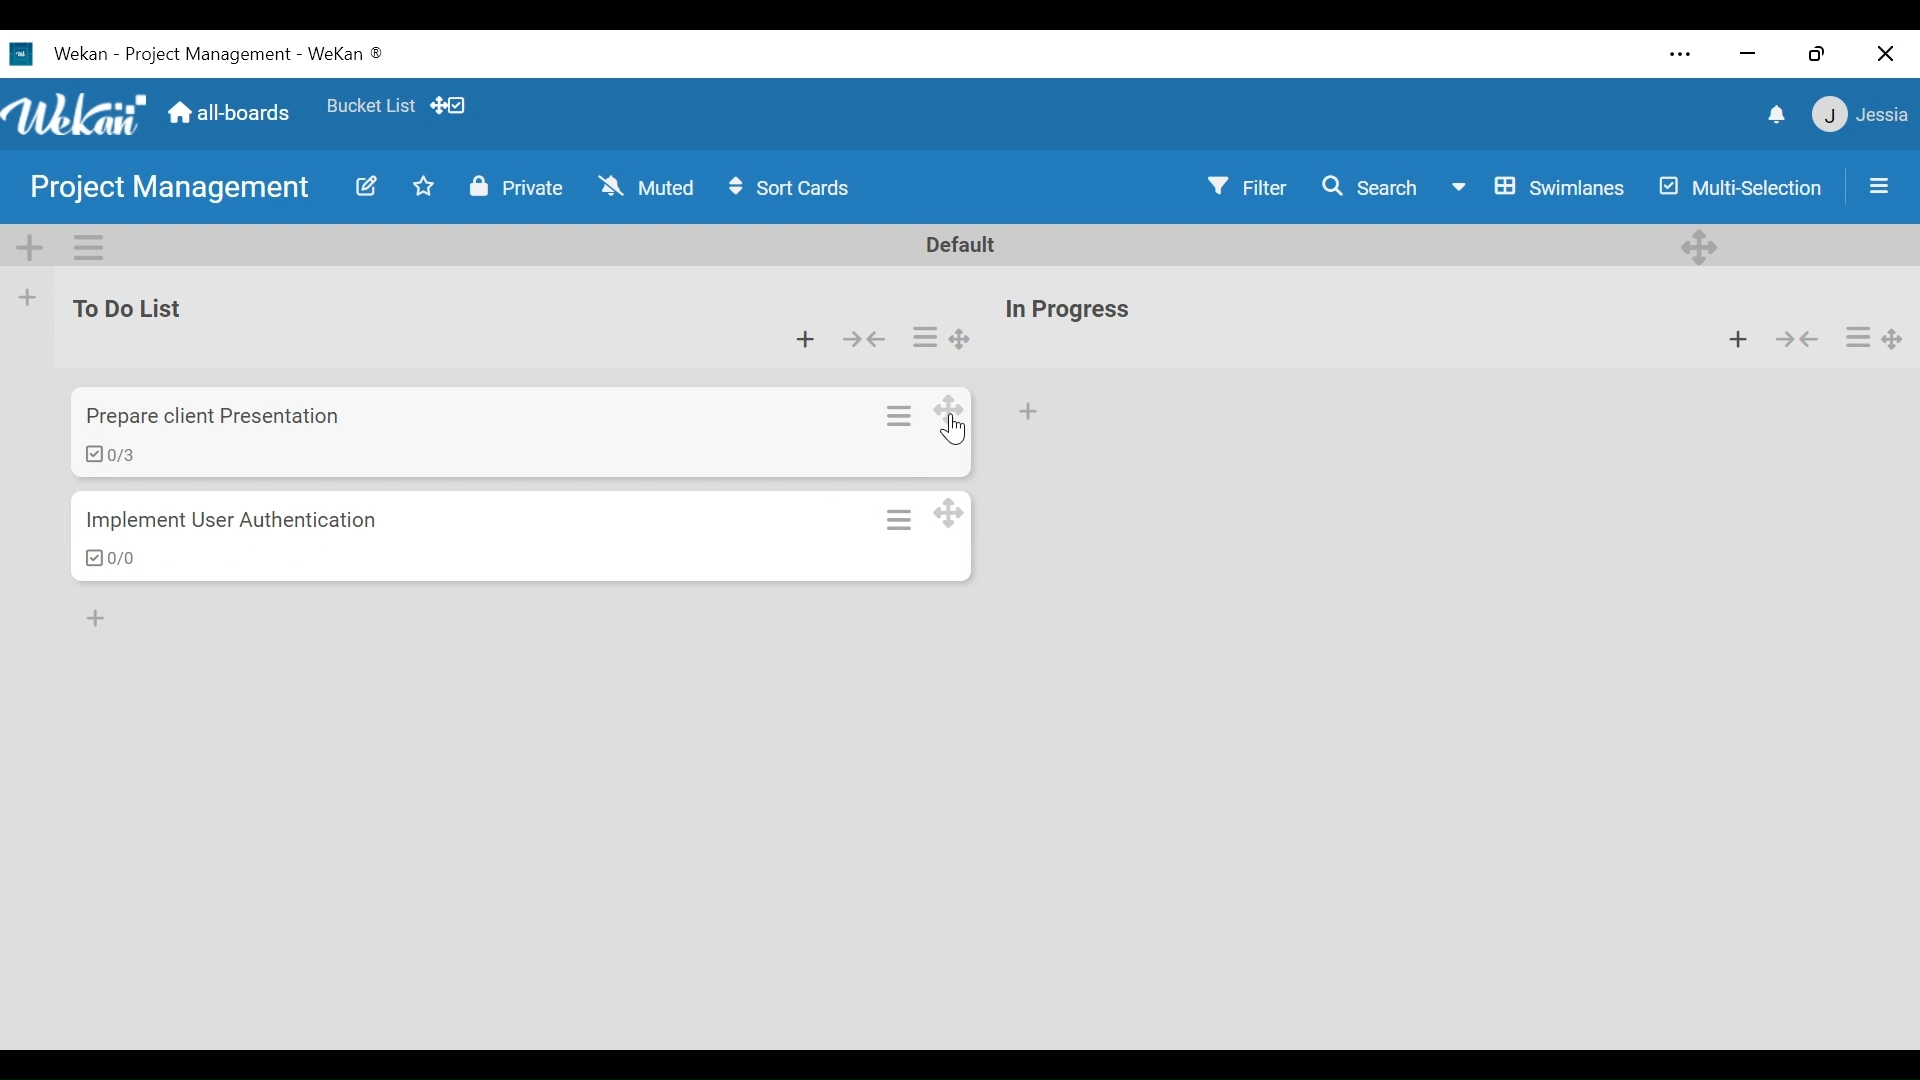 Image resolution: width=1920 pixels, height=1080 pixels. Describe the element at coordinates (32, 297) in the screenshot. I see `Add list` at that location.